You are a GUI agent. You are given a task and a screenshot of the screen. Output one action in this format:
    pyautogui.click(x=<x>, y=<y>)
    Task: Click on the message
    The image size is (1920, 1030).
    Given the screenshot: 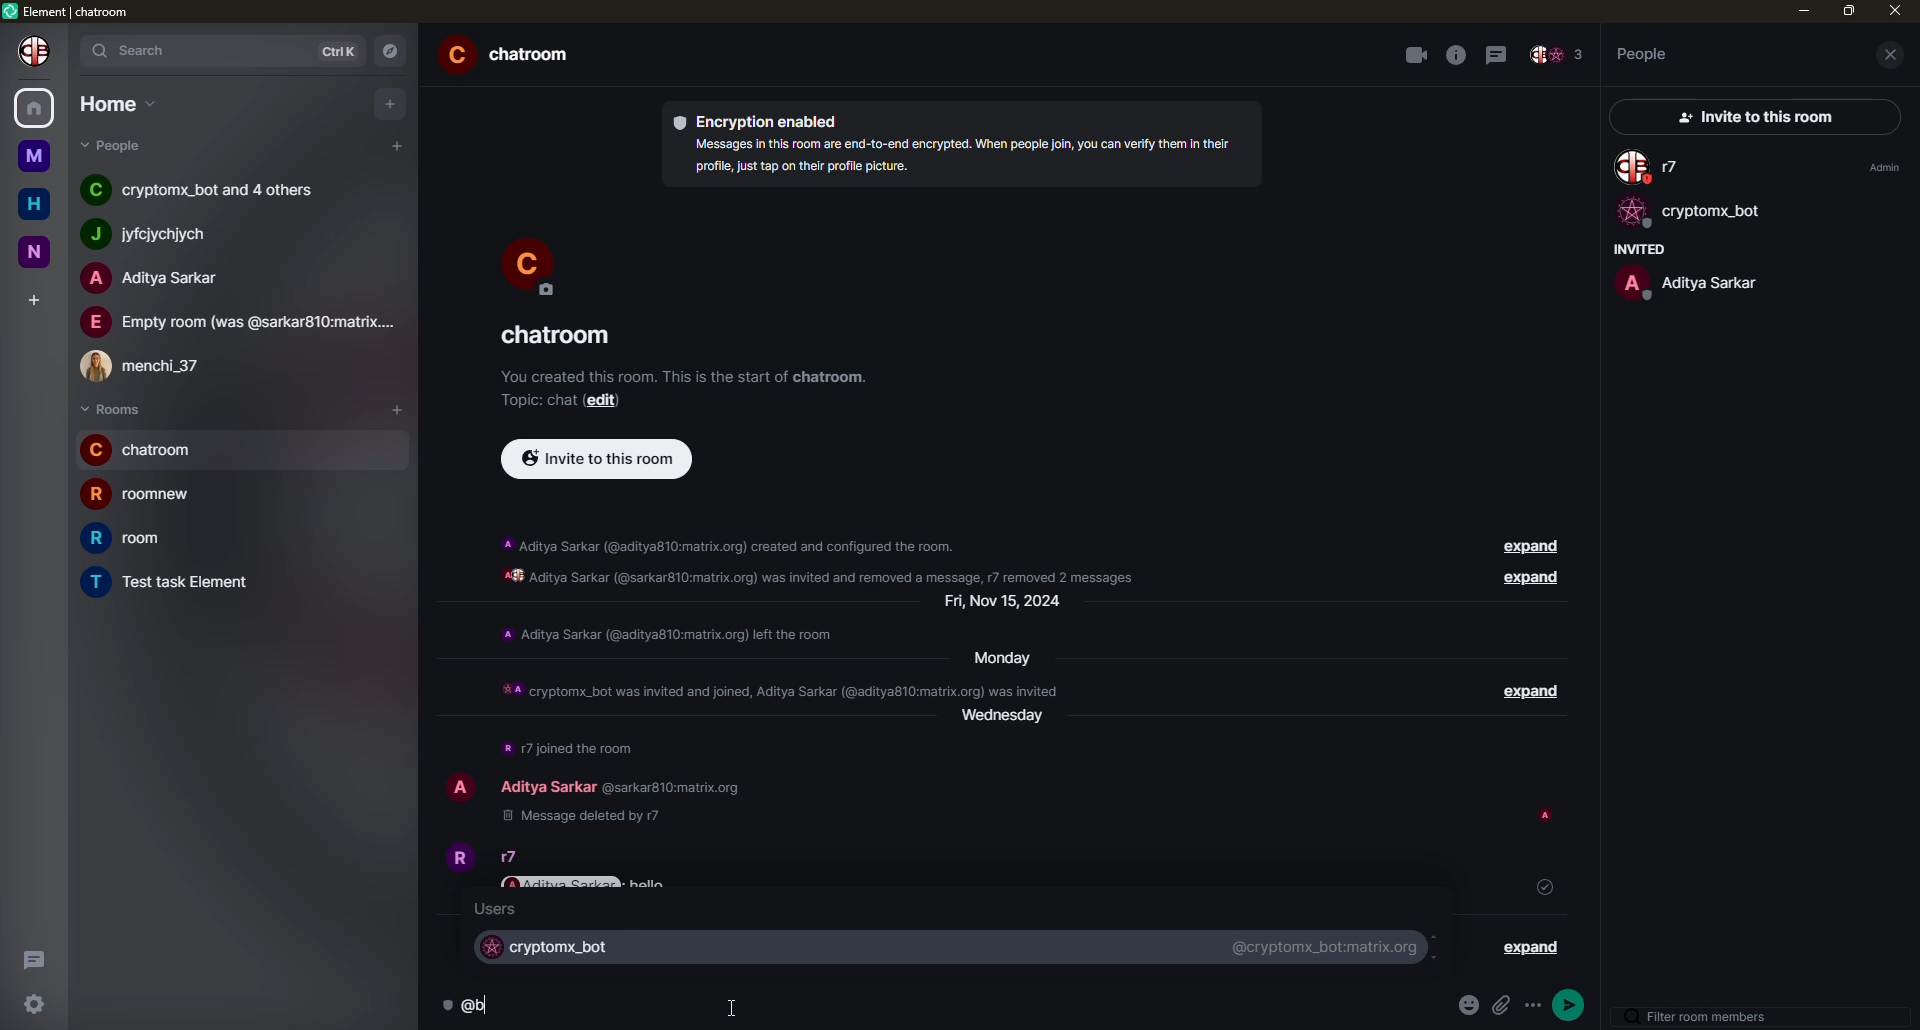 What is the action you would take?
    pyautogui.click(x=649, y=886)
    